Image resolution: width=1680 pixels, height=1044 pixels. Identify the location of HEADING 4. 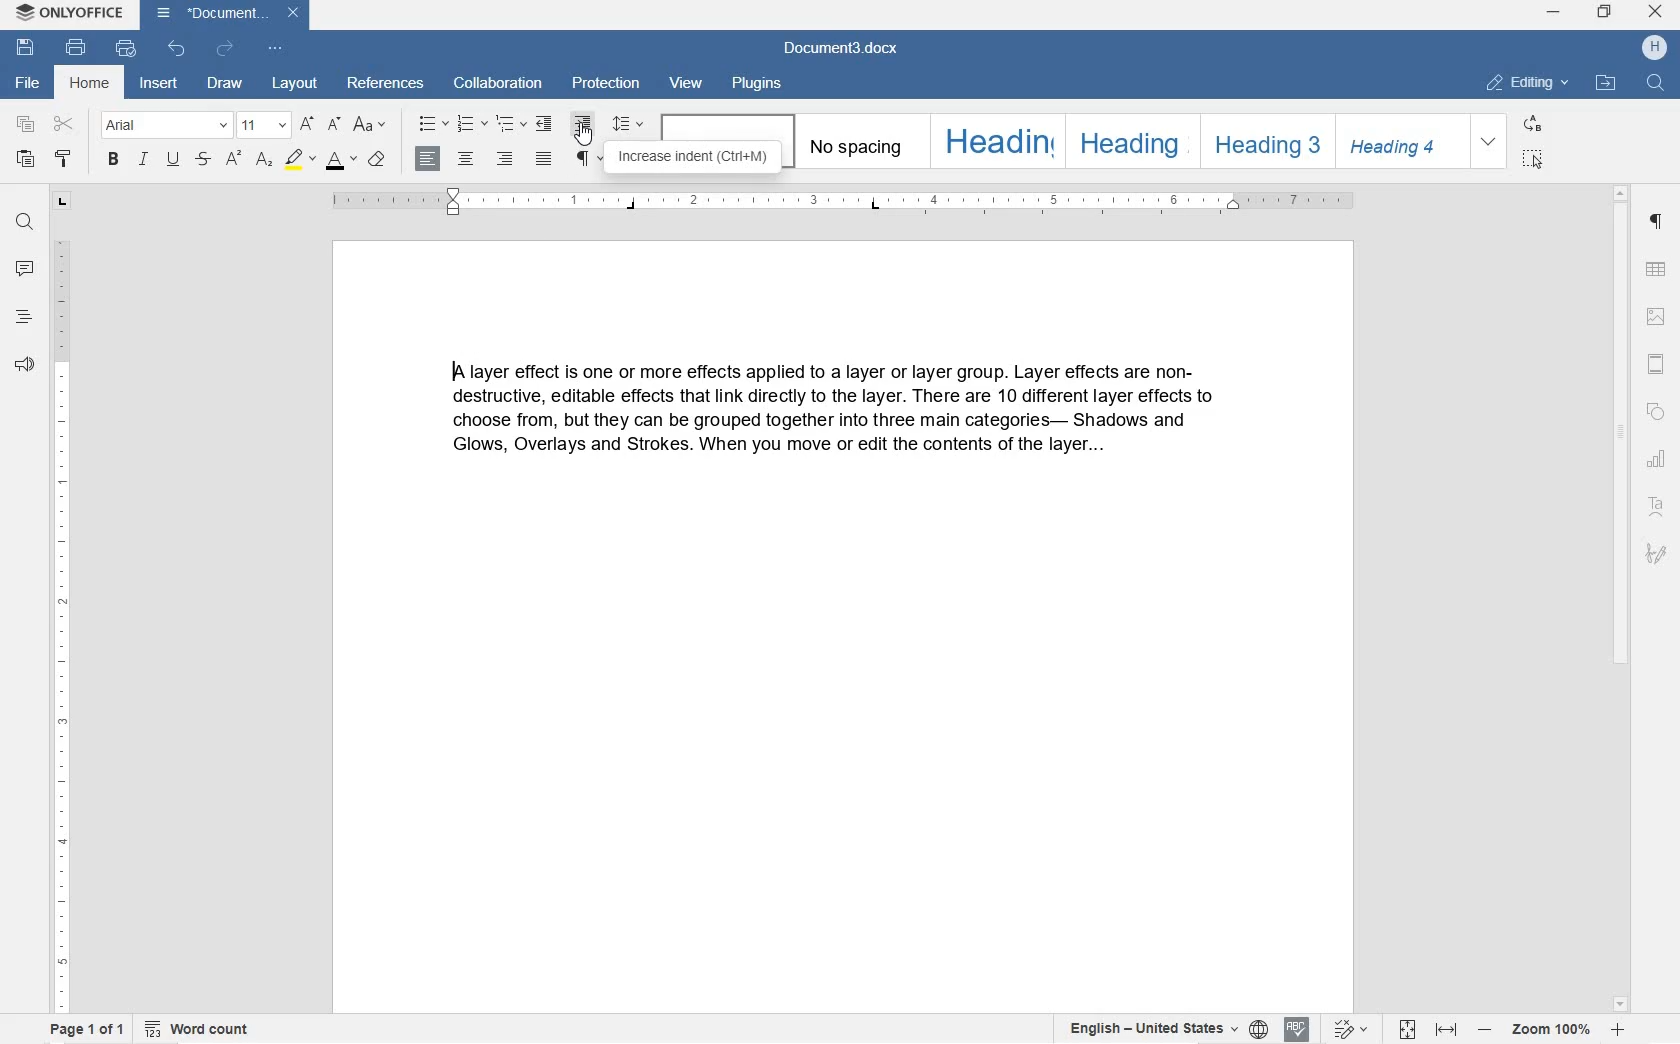
(1401, 142).